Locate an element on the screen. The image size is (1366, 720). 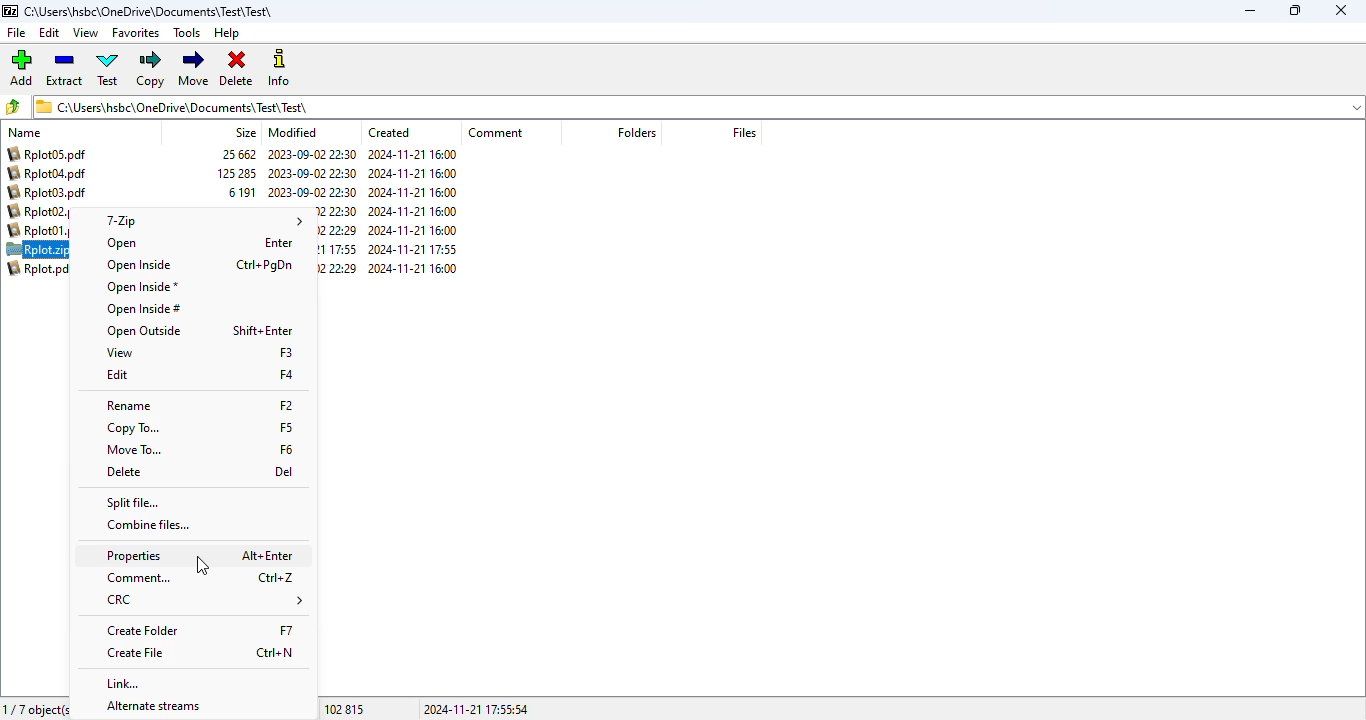
shortcut for open outside is located at coordinates (263, 330).